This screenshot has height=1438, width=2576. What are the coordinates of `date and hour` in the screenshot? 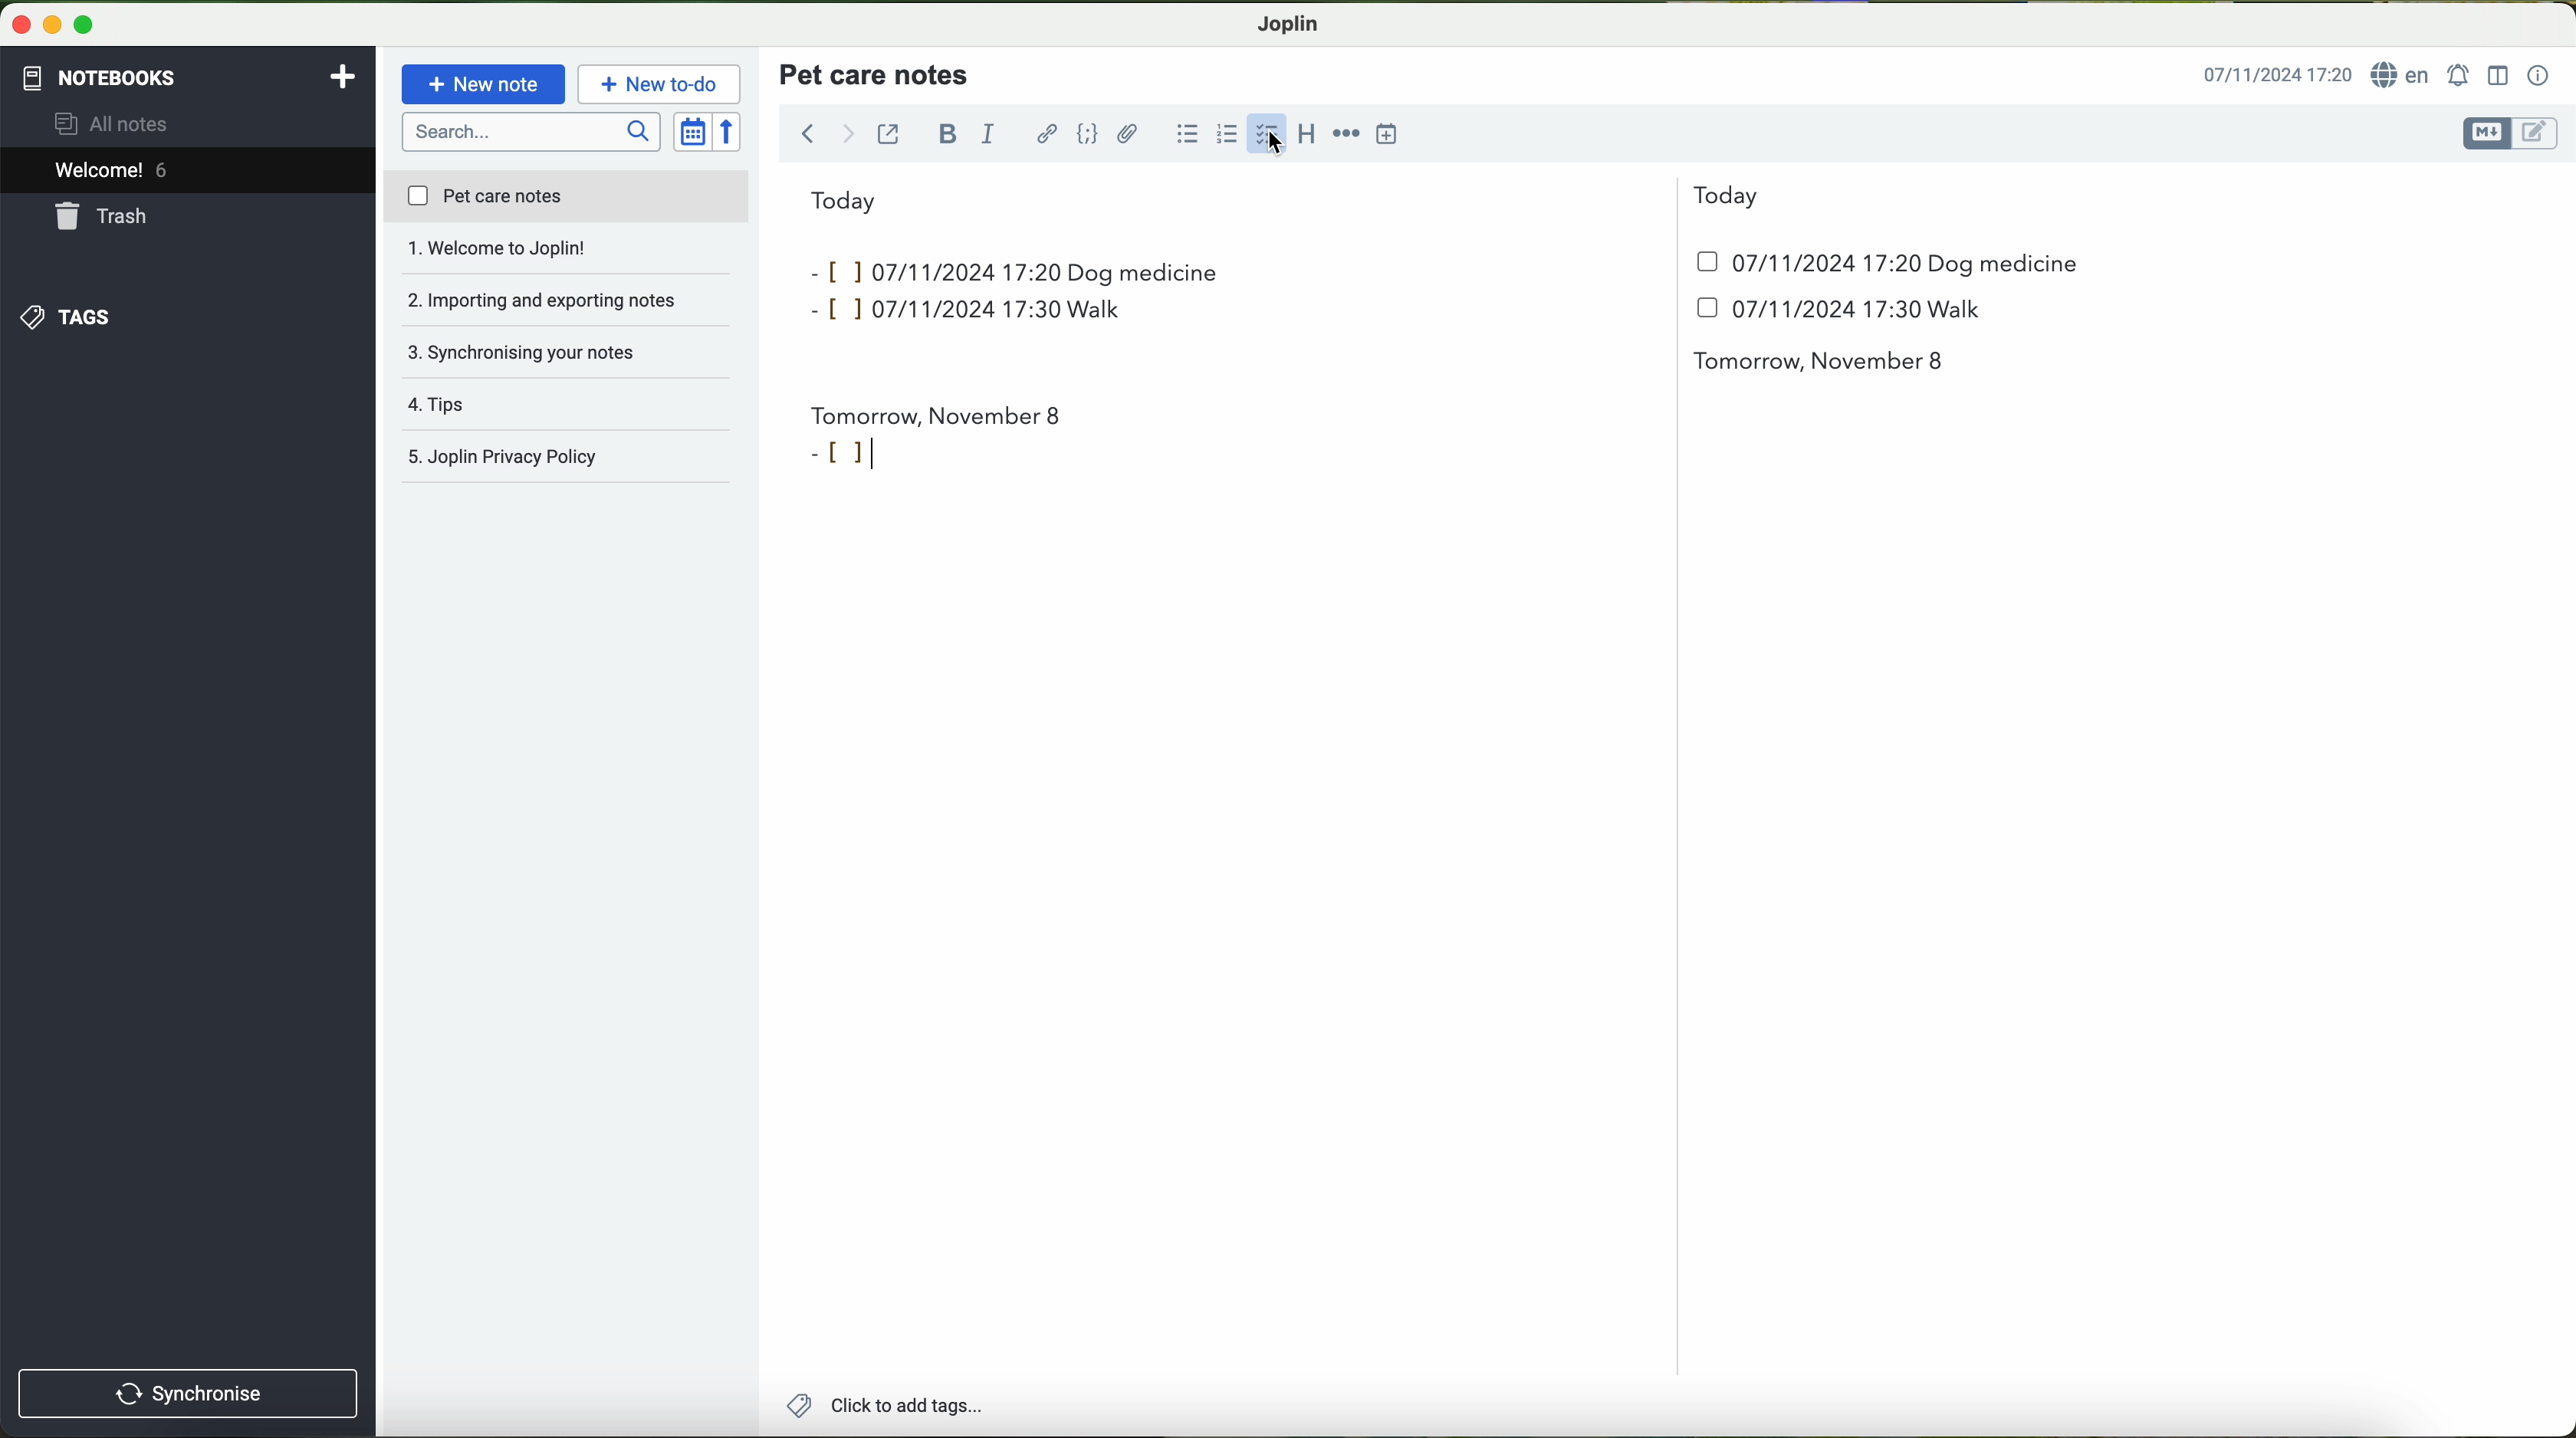 It's located at (1441, 317).